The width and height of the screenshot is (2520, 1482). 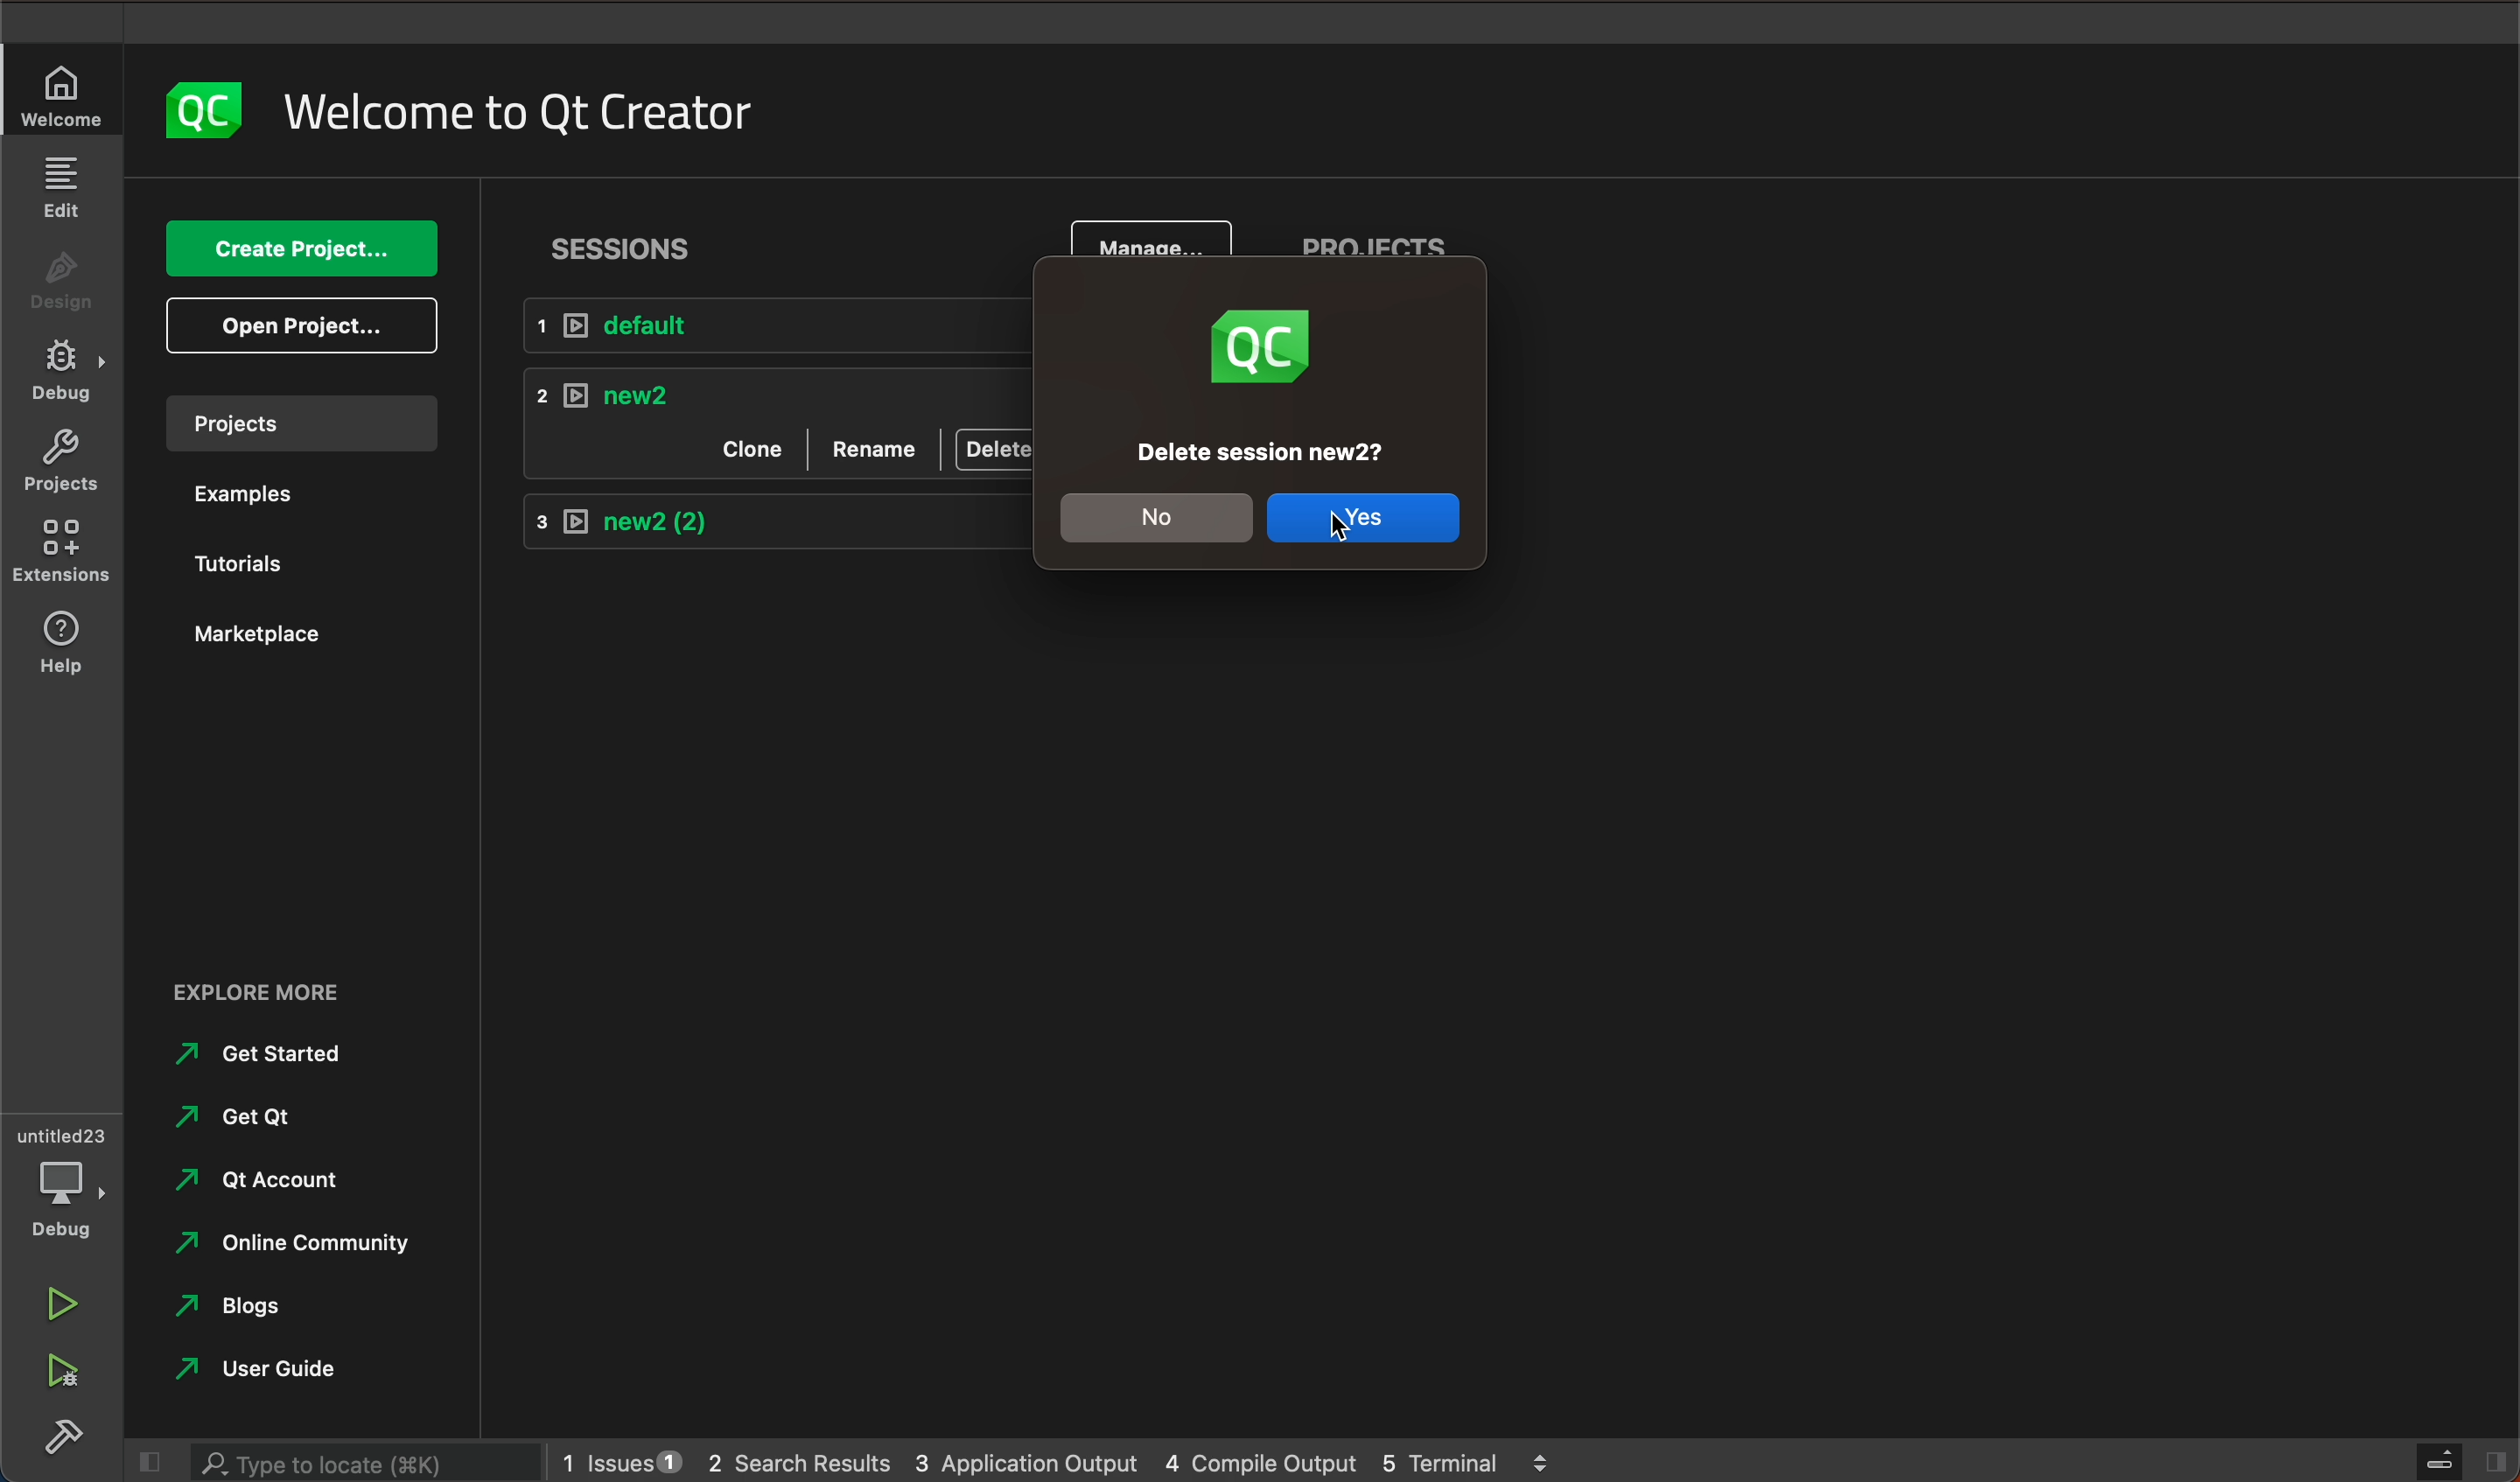 I want to click on delete, so click(x=991, y=448).